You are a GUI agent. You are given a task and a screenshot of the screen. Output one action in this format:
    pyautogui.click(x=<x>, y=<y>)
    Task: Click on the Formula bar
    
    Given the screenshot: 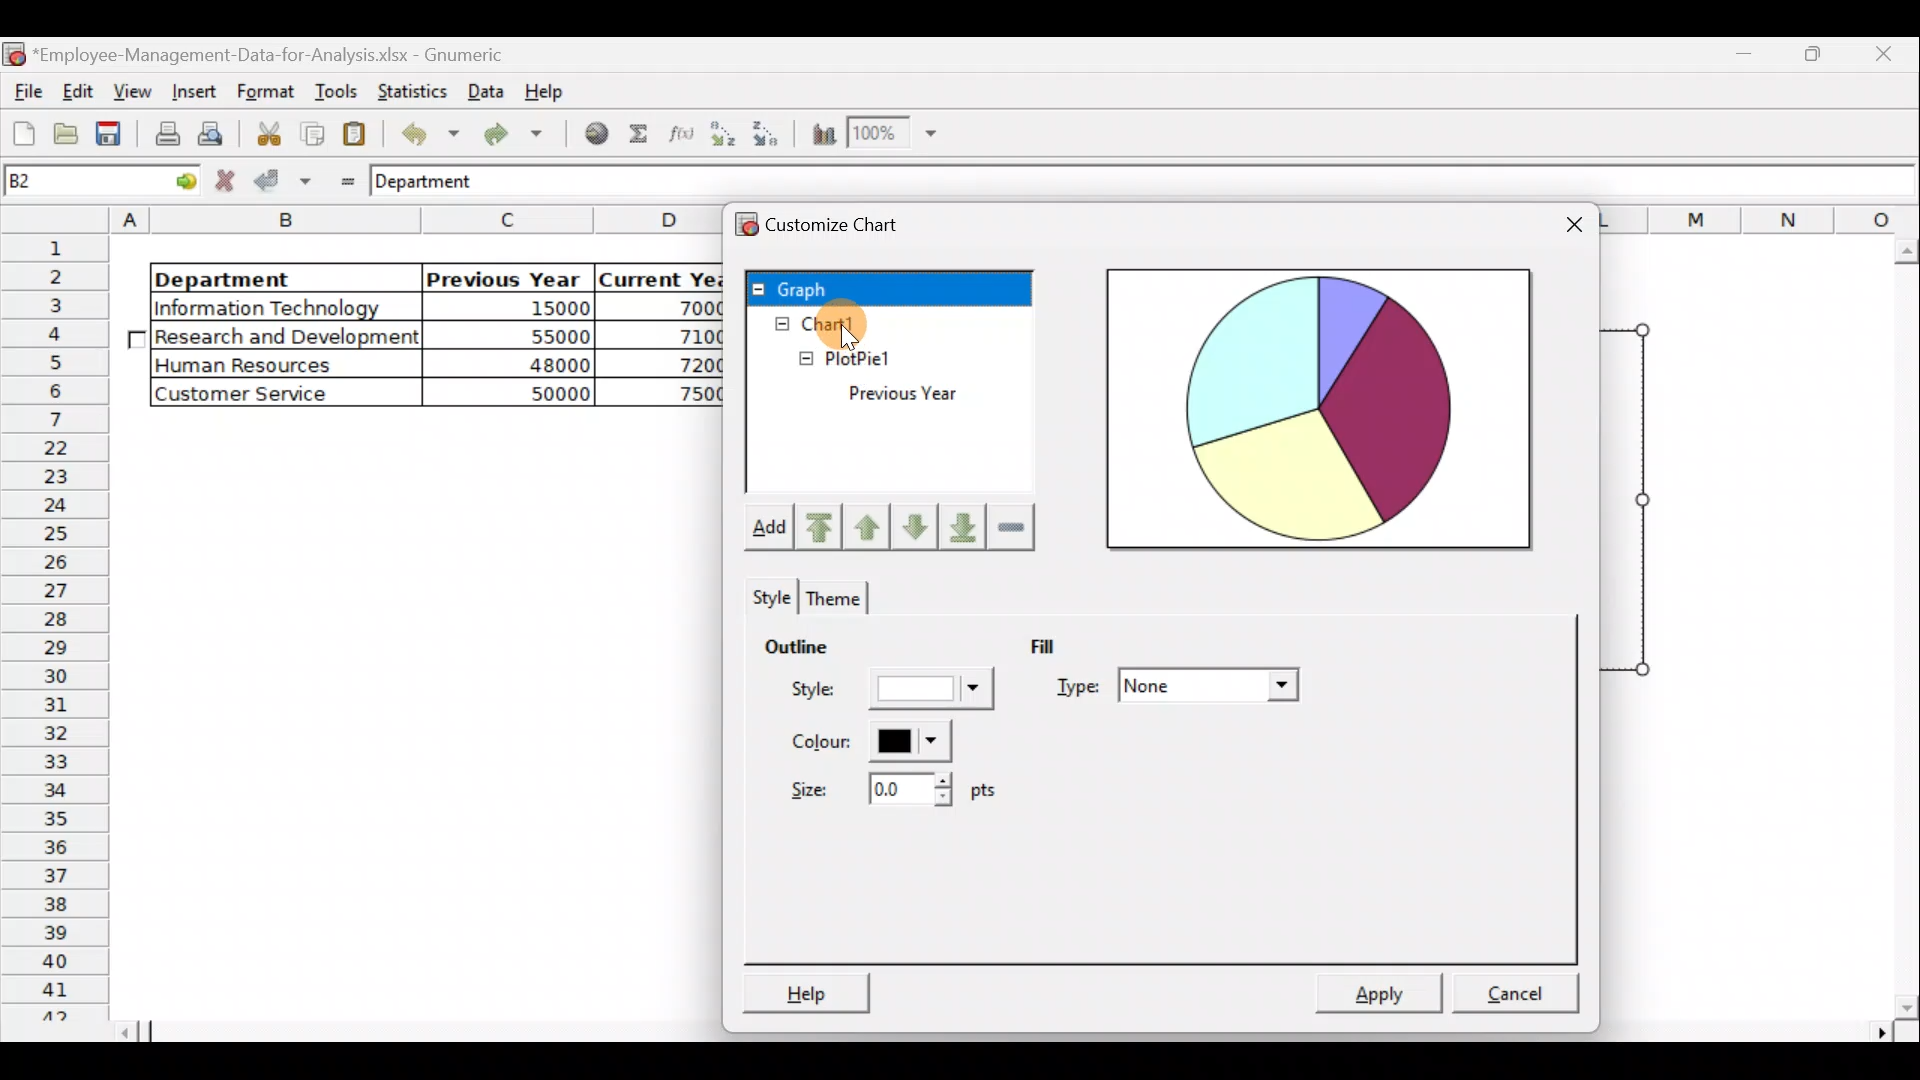 What is the action you would take?
    pyautogui.click(x=1221, y=186)
    